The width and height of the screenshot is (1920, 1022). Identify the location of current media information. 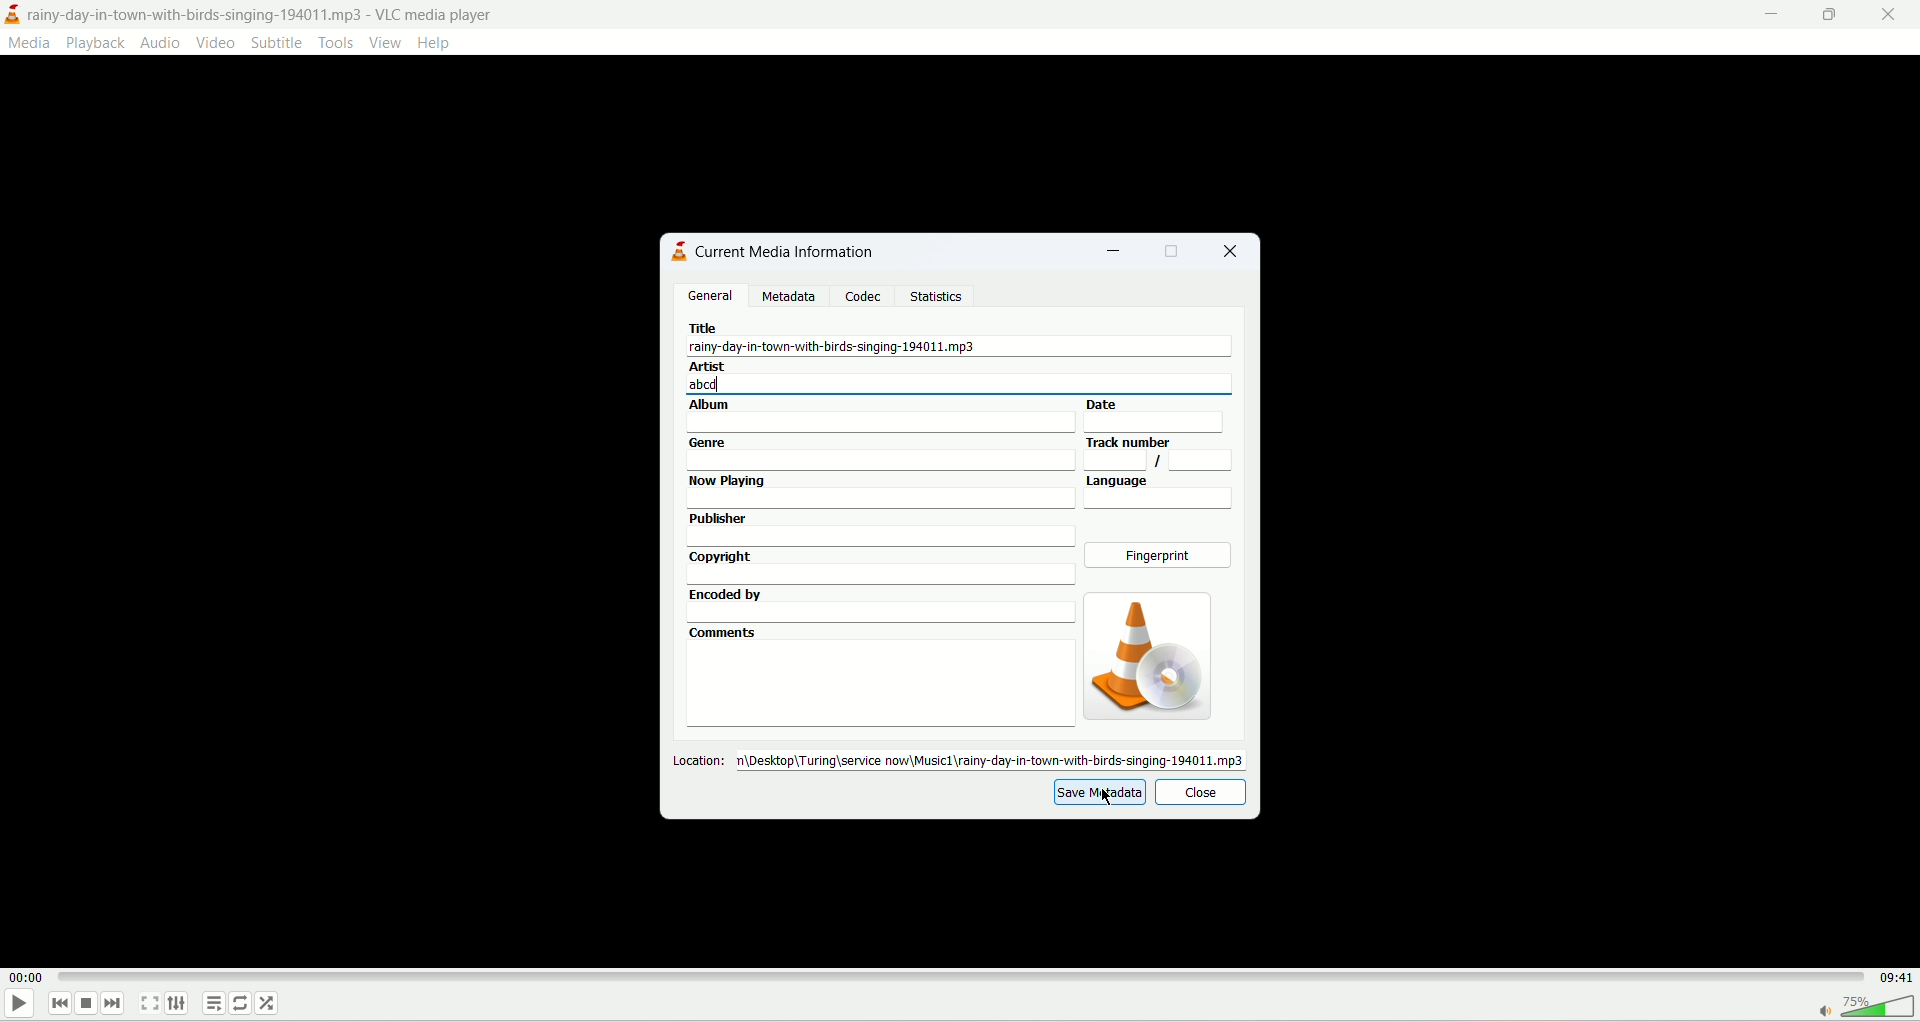
(785, 251).